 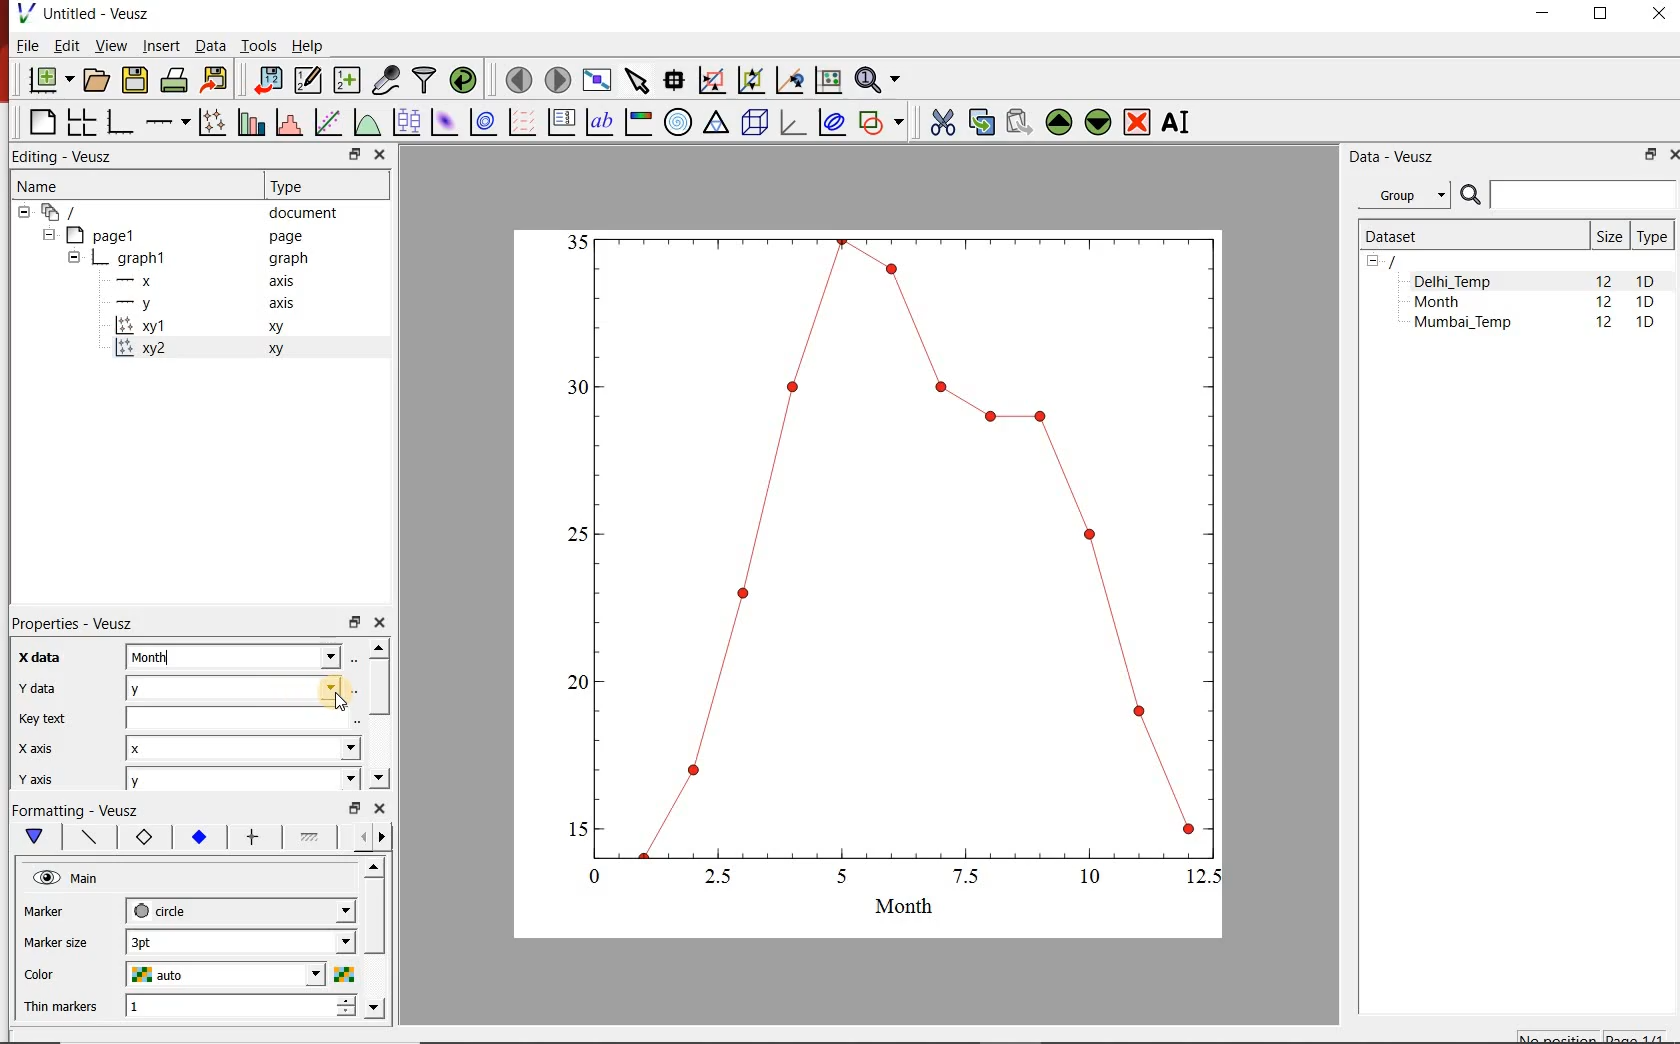 I want to click on click to zoom out of graph axes, so click(x=750, y=81).